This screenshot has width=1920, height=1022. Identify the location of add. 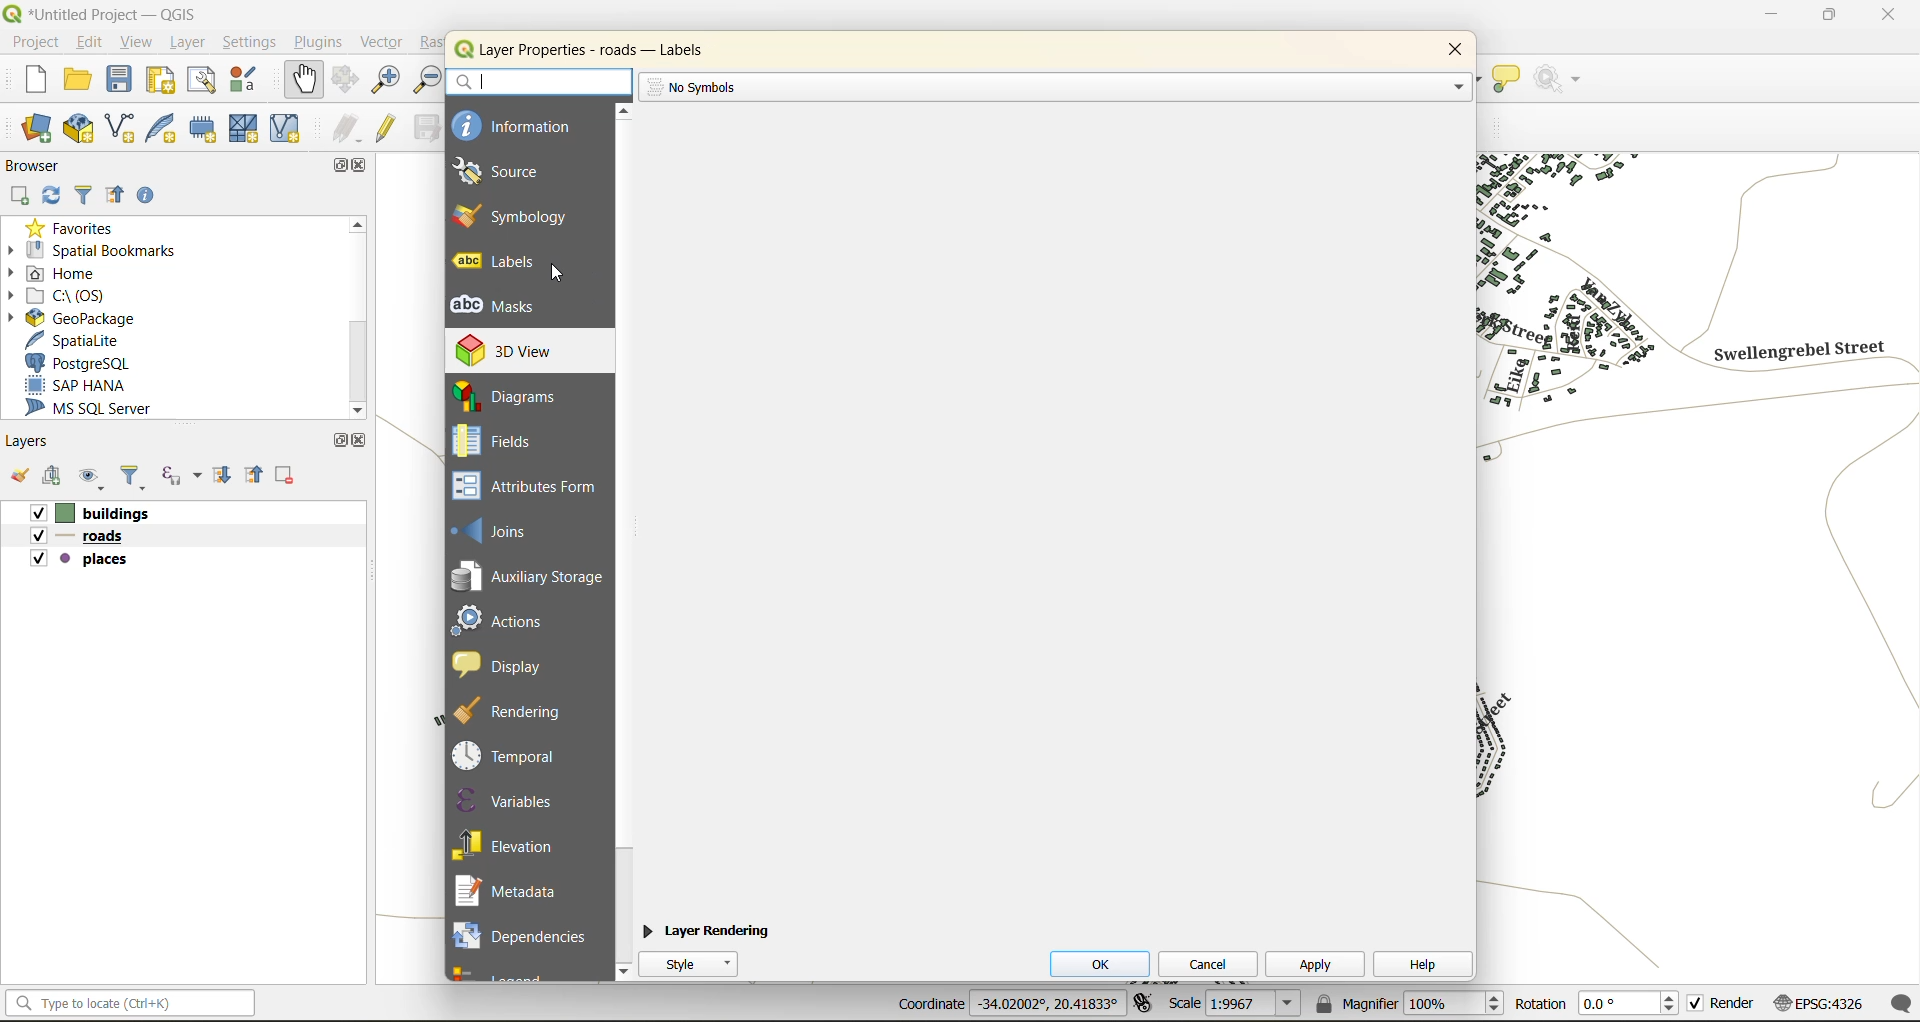
(21, 196).